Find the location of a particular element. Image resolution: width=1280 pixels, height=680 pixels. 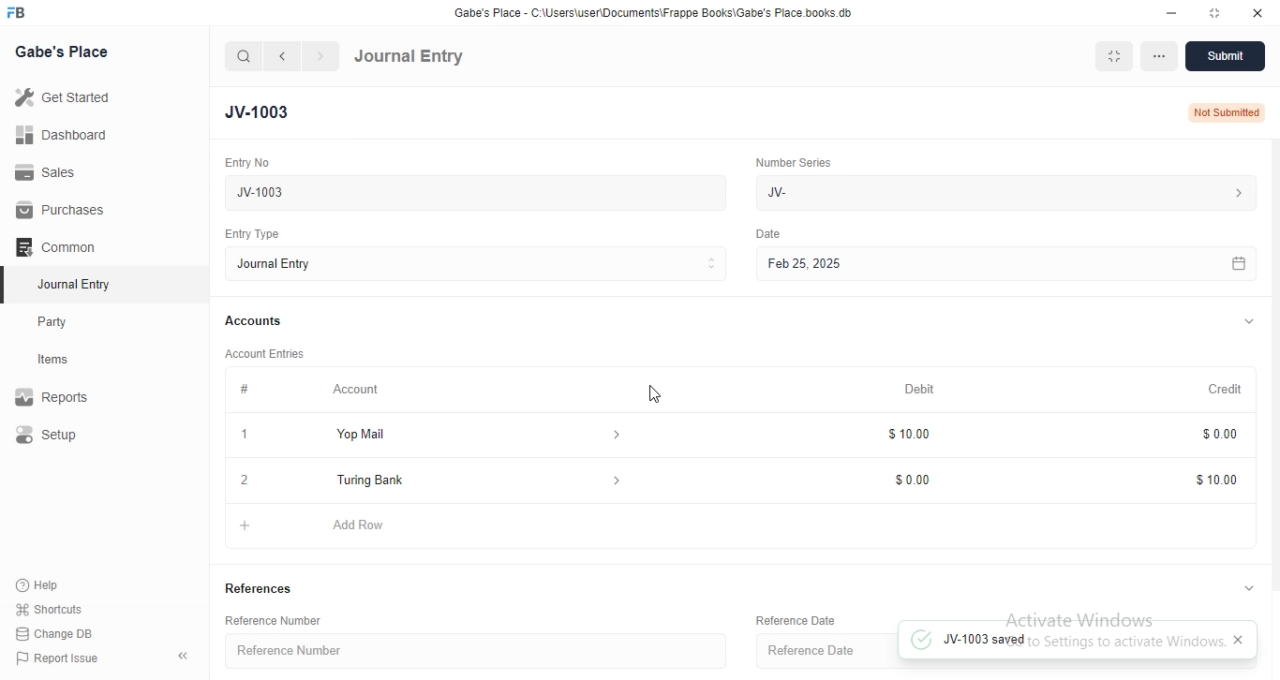

Yop Mail is located at coordinates (473, 435).